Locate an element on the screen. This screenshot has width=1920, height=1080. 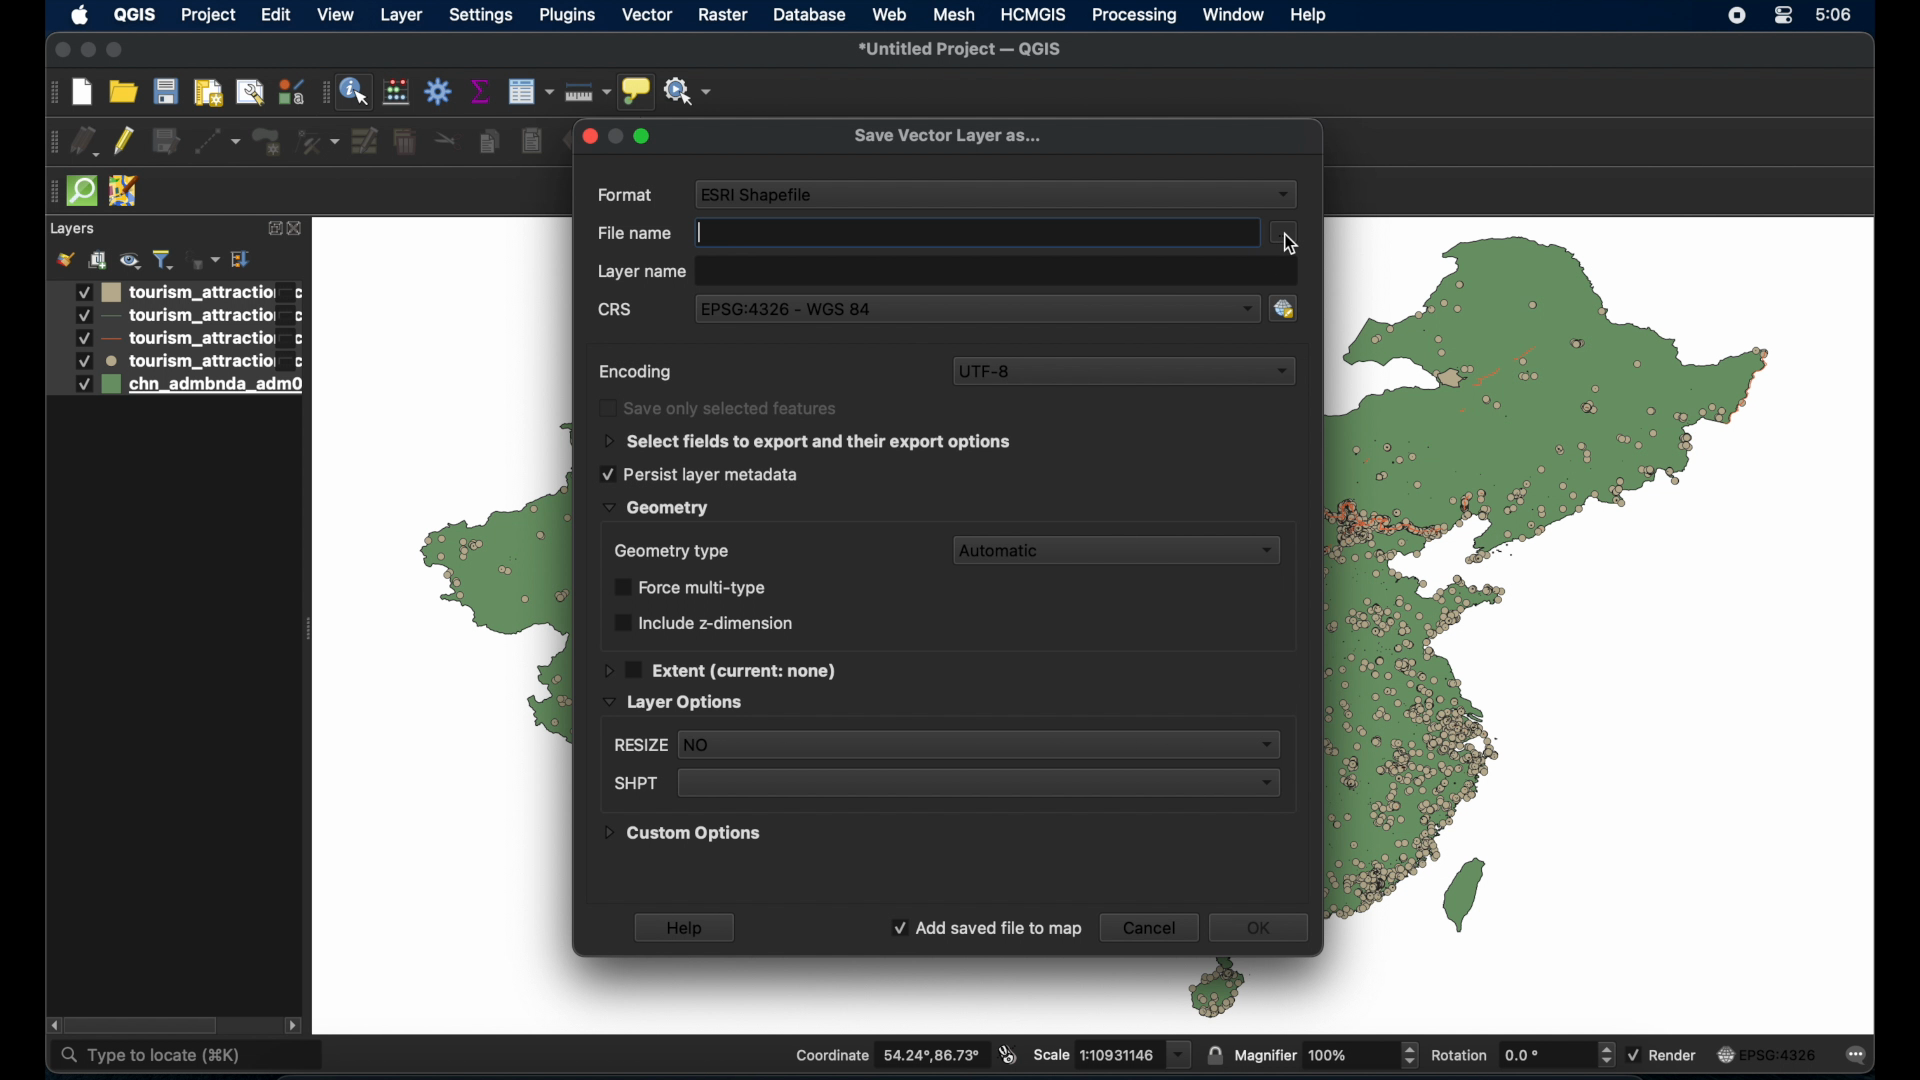
save edits is located at coordinates (167, 141).